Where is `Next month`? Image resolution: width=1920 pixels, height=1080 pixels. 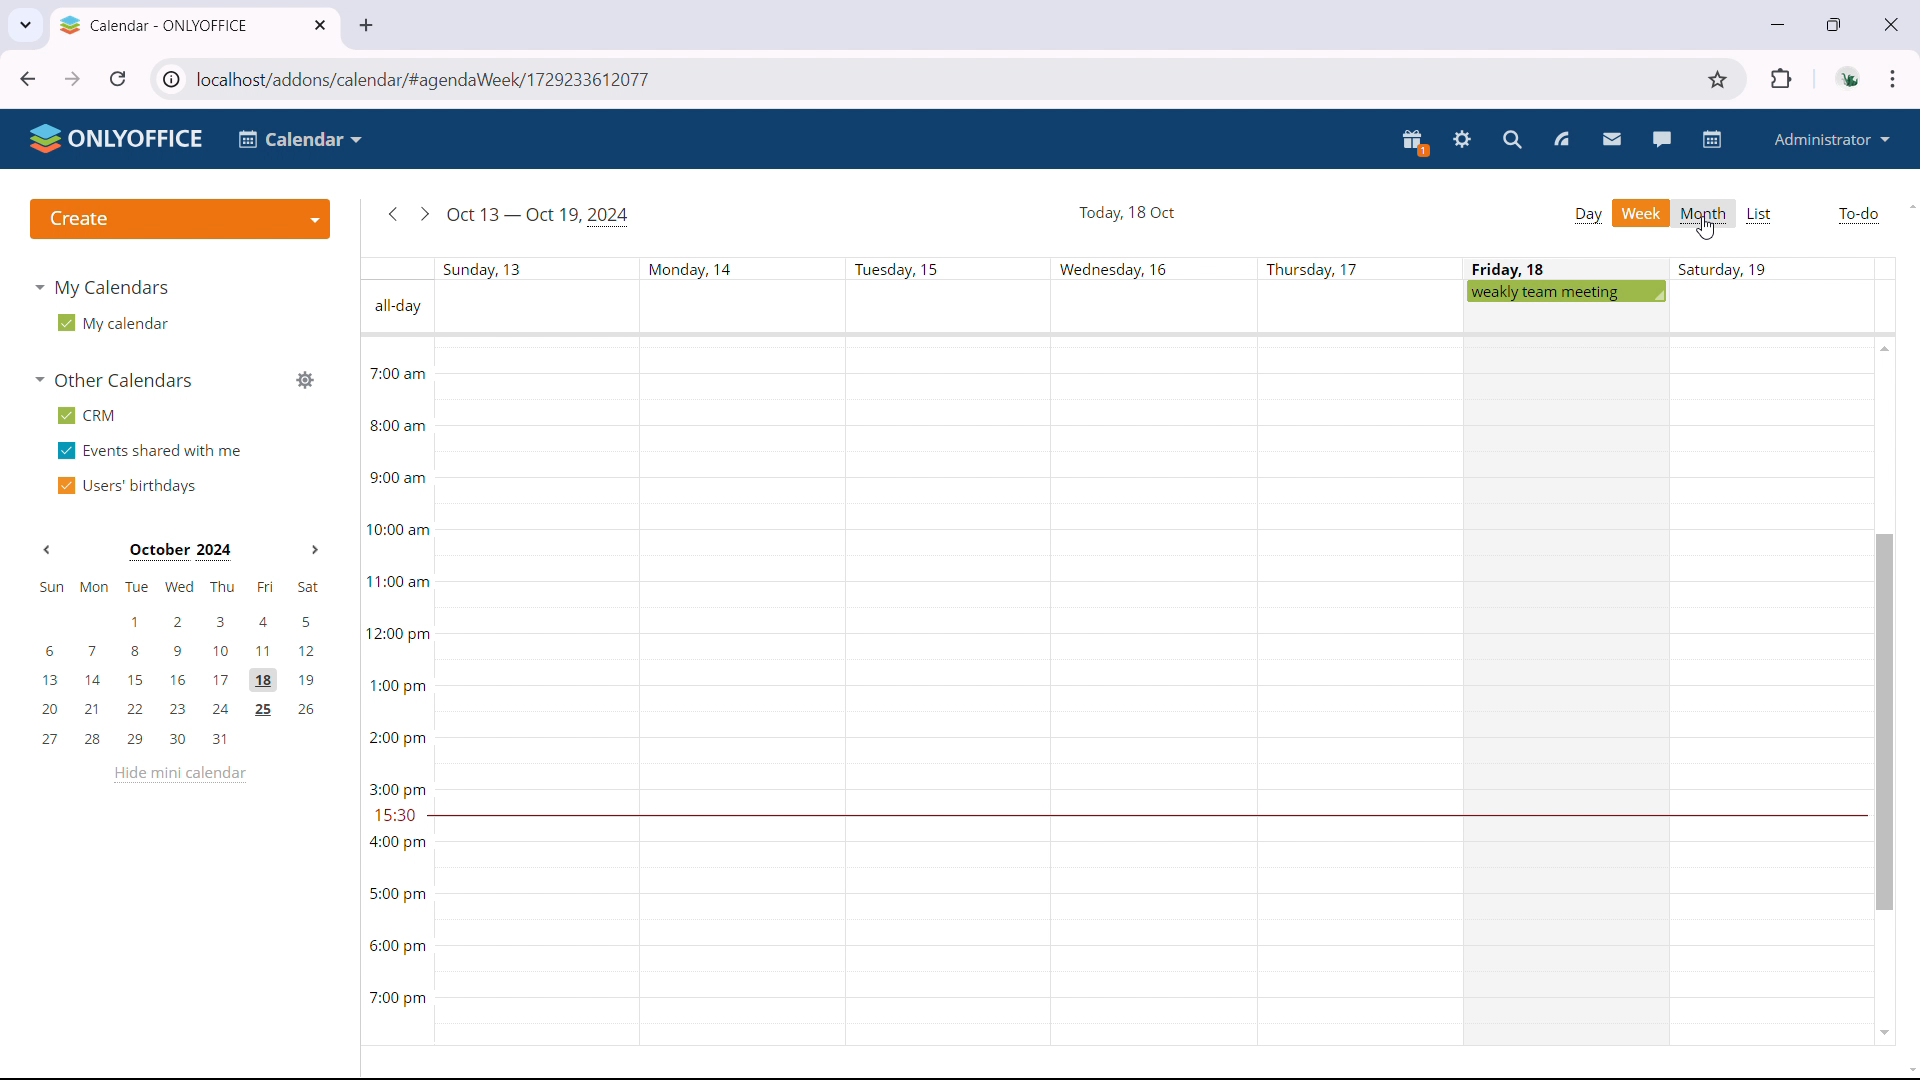
Next month is located at coordinates (311, 551).